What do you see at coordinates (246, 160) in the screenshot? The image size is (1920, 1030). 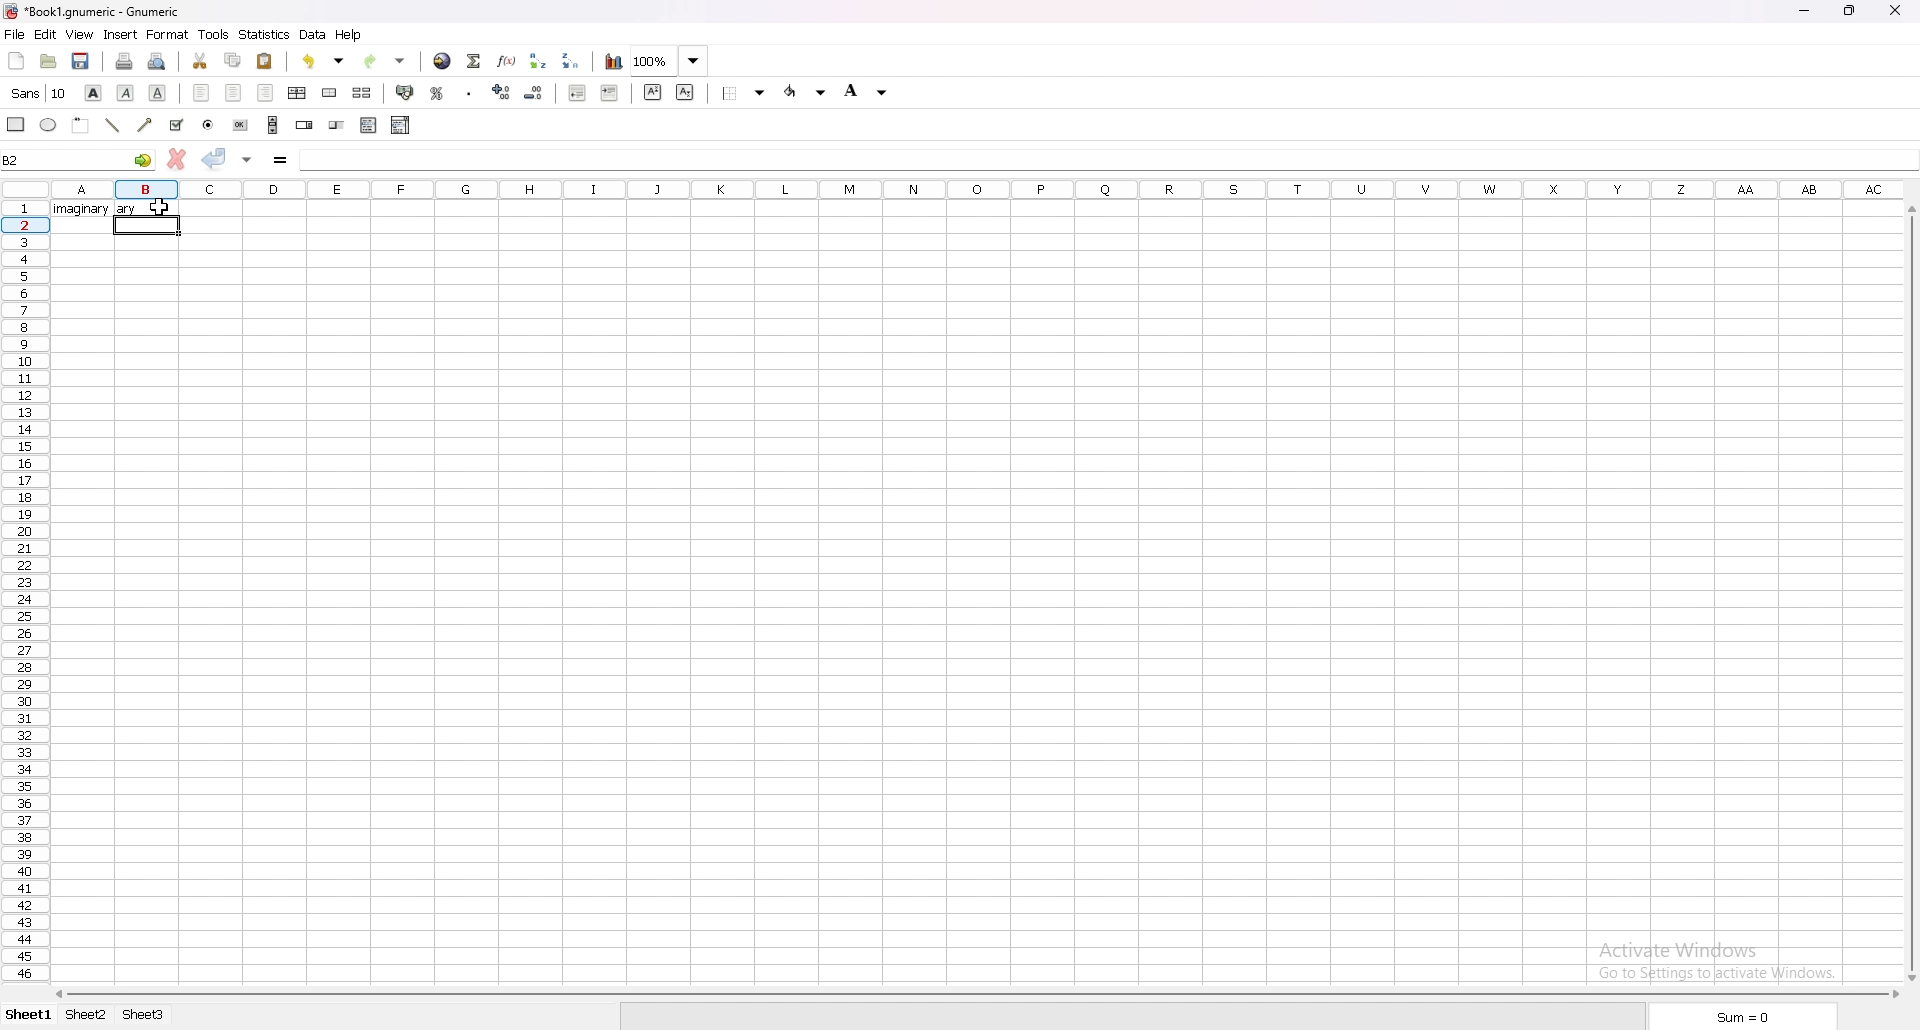 I see `accept changes in all cells` at bounding box center [246, 160].